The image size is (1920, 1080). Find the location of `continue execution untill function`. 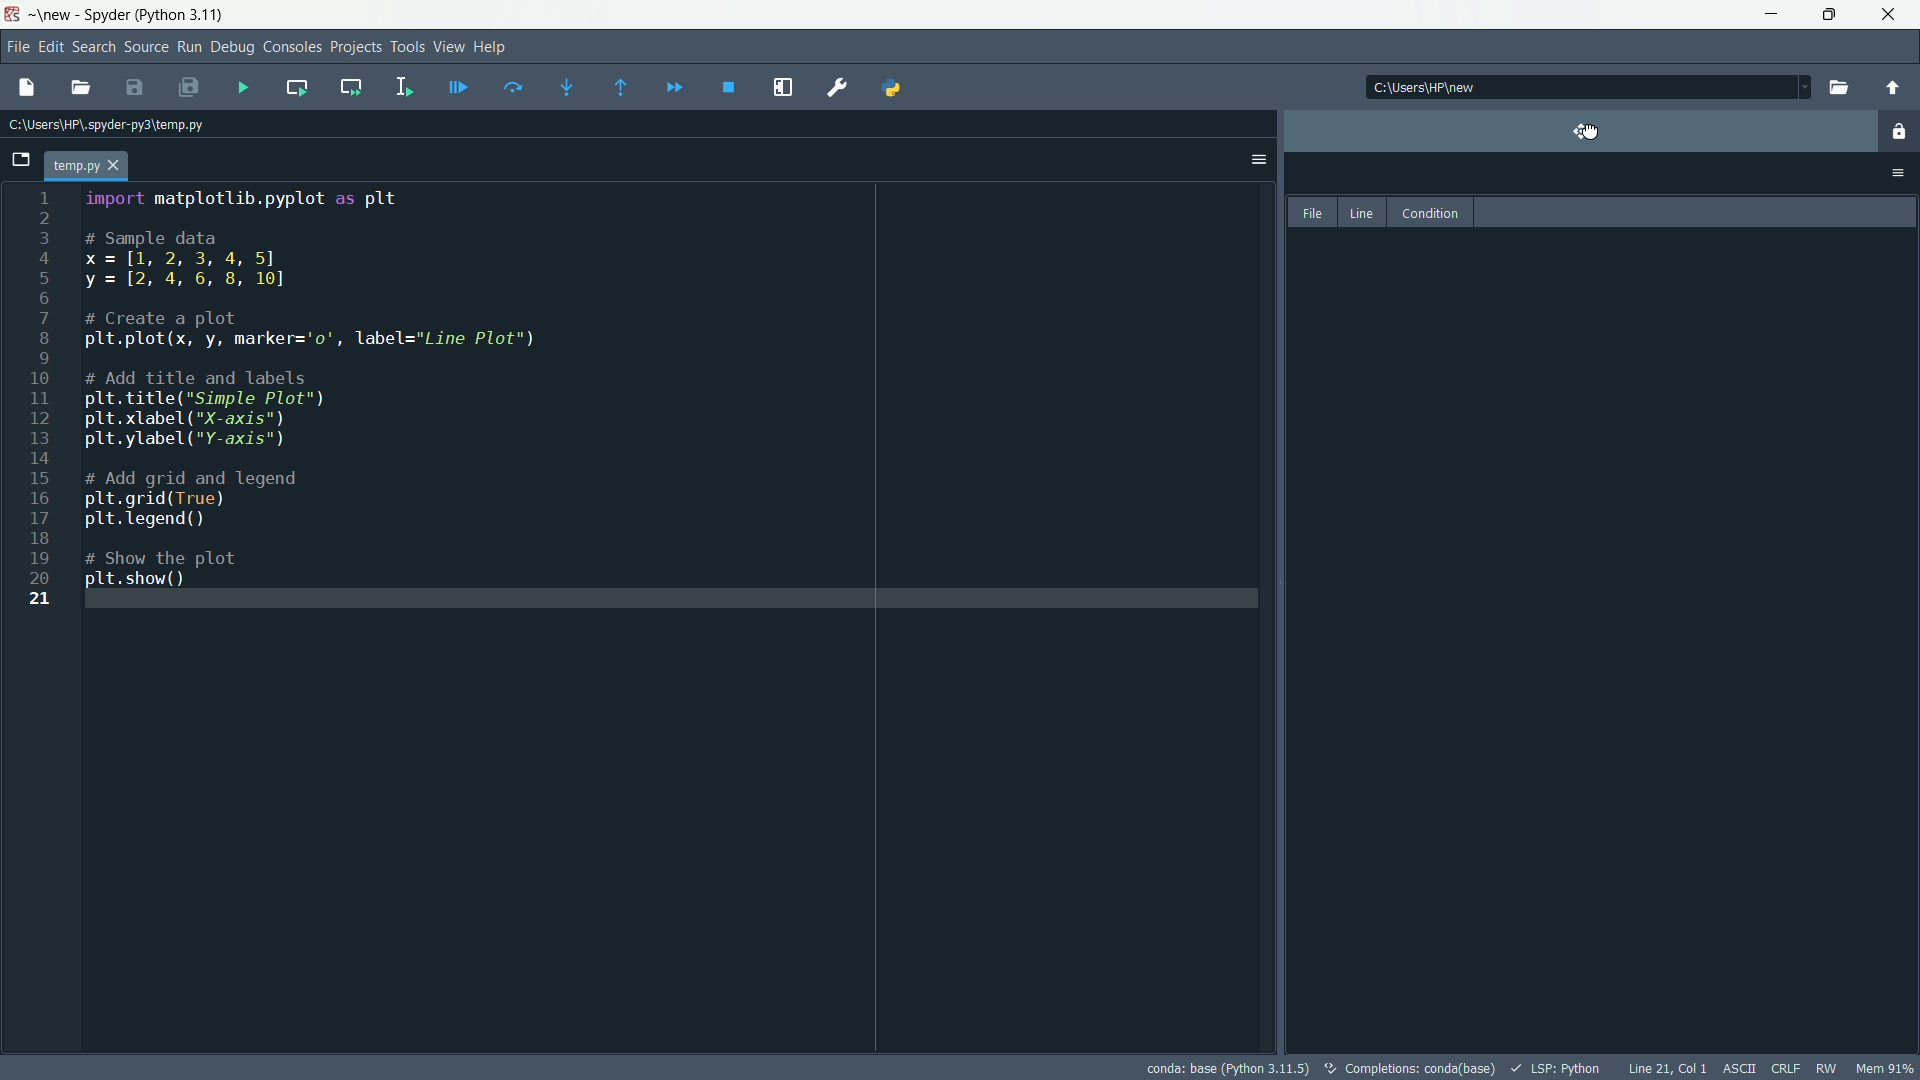

continue execution untill function is located at coordinates (617, 87).